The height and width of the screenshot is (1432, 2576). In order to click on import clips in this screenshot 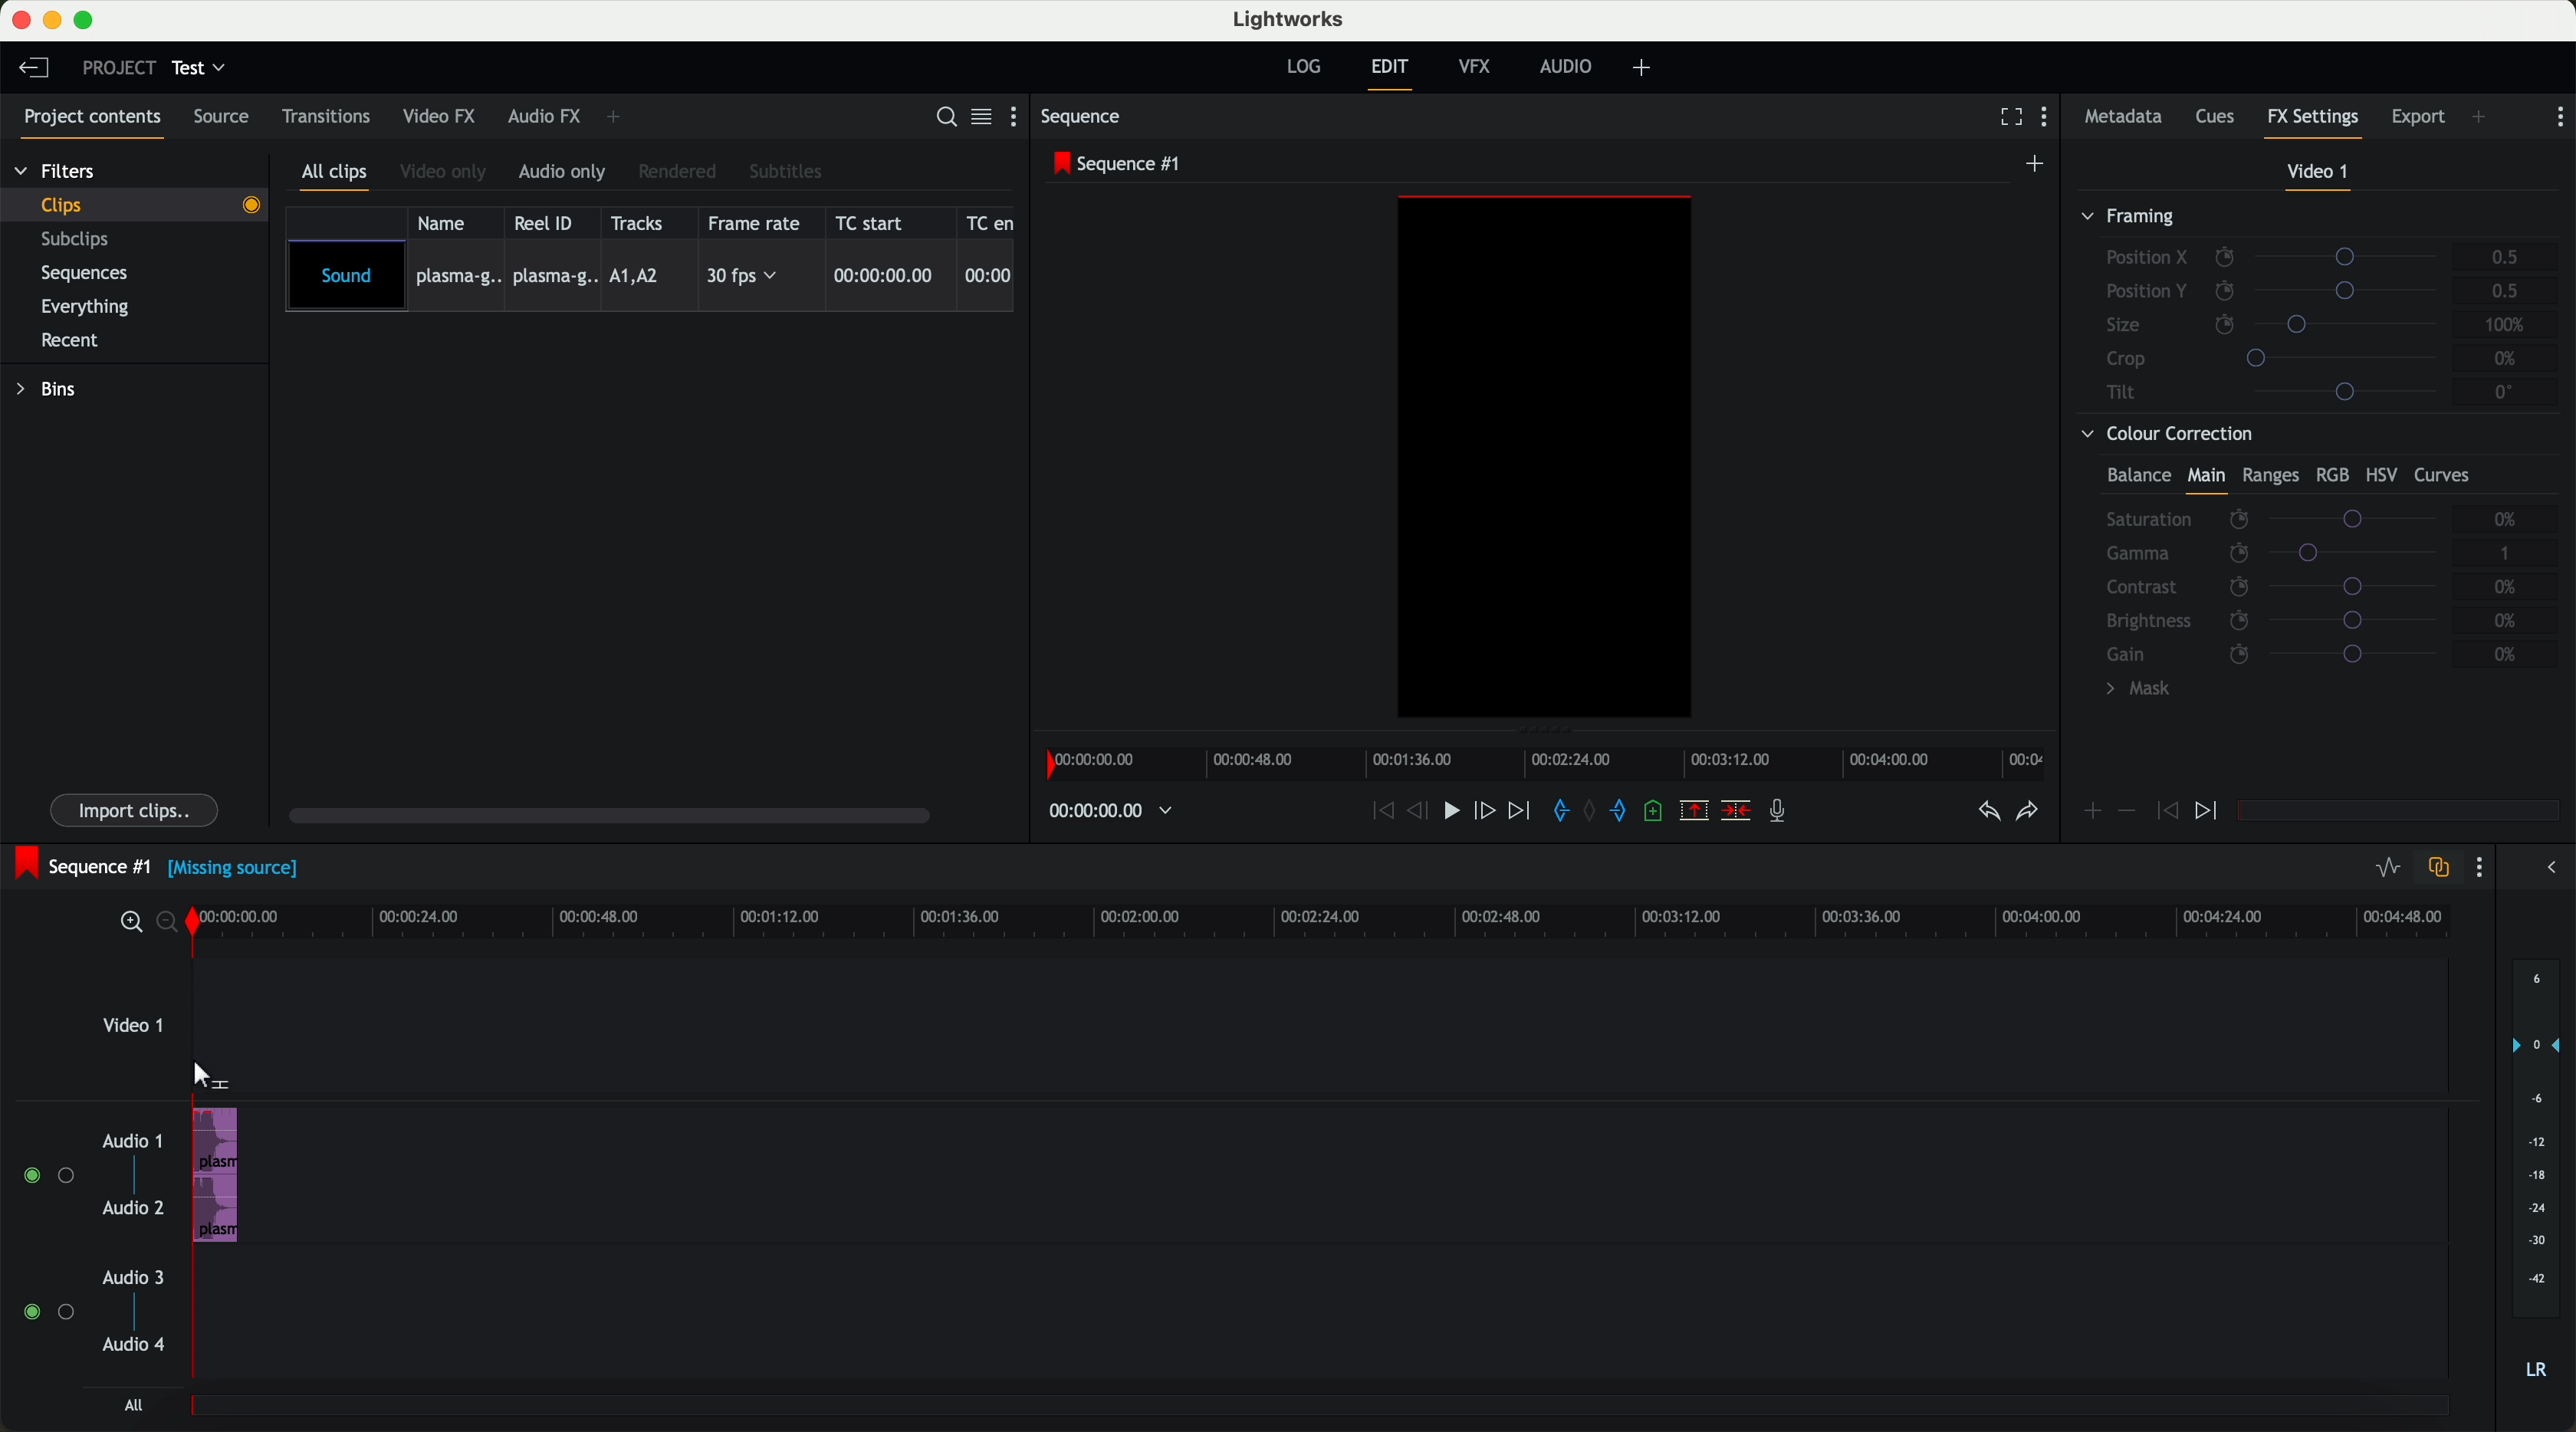, I will do `click(137, 808)`.